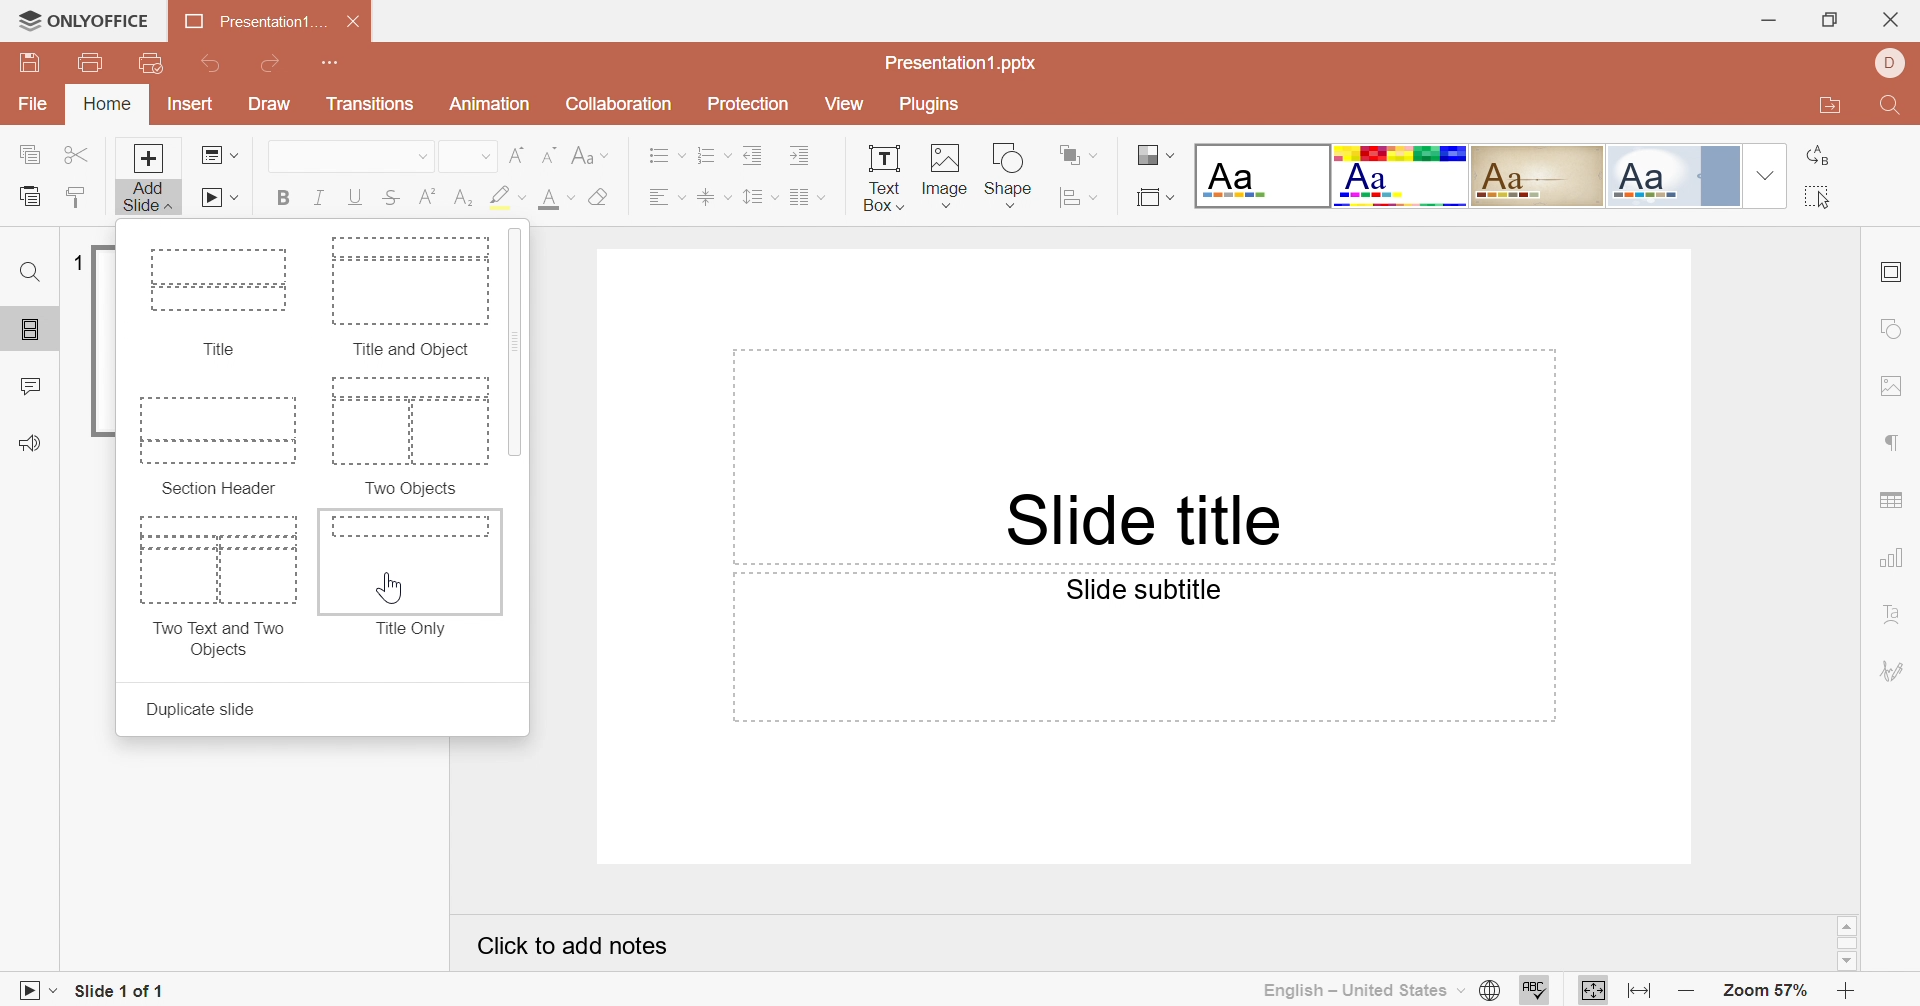 This screenshot has height=1006, width=1920. I want to click on Presentation1..., so click(256, 22).